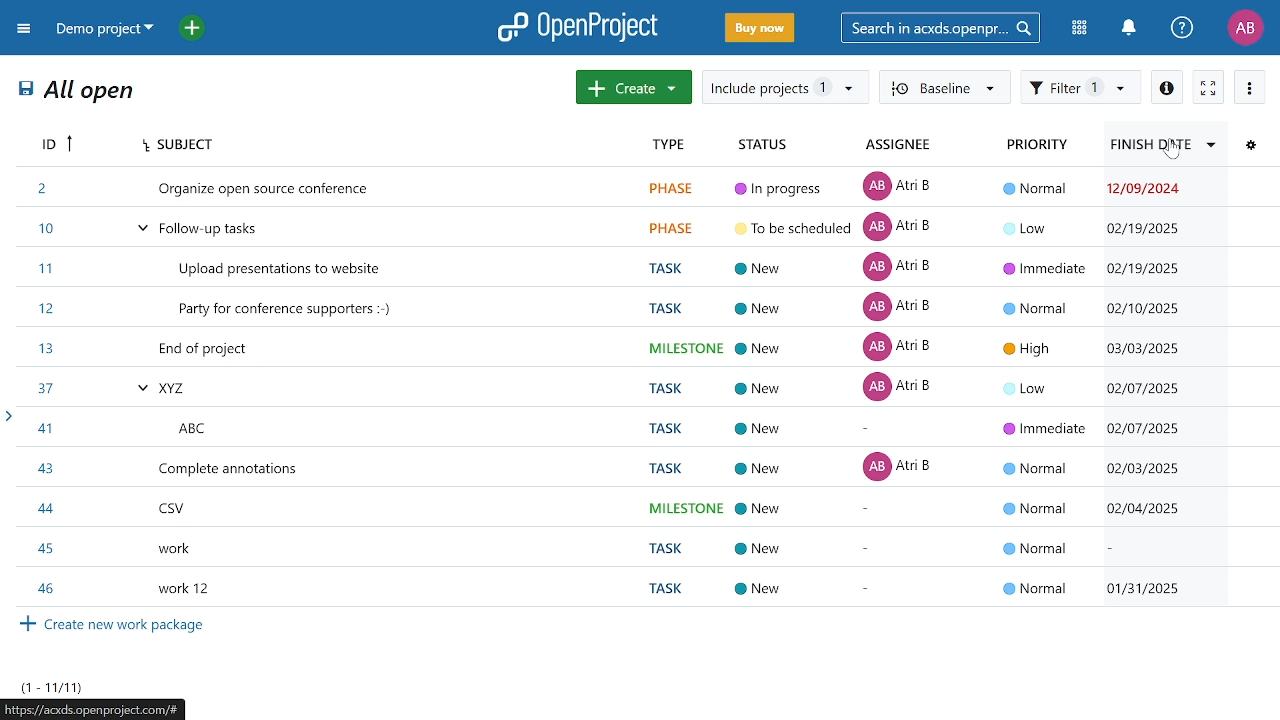 Image resolution: width=1280 pixels, height=720 pixels. I want to click on All open, so click(96, 92).